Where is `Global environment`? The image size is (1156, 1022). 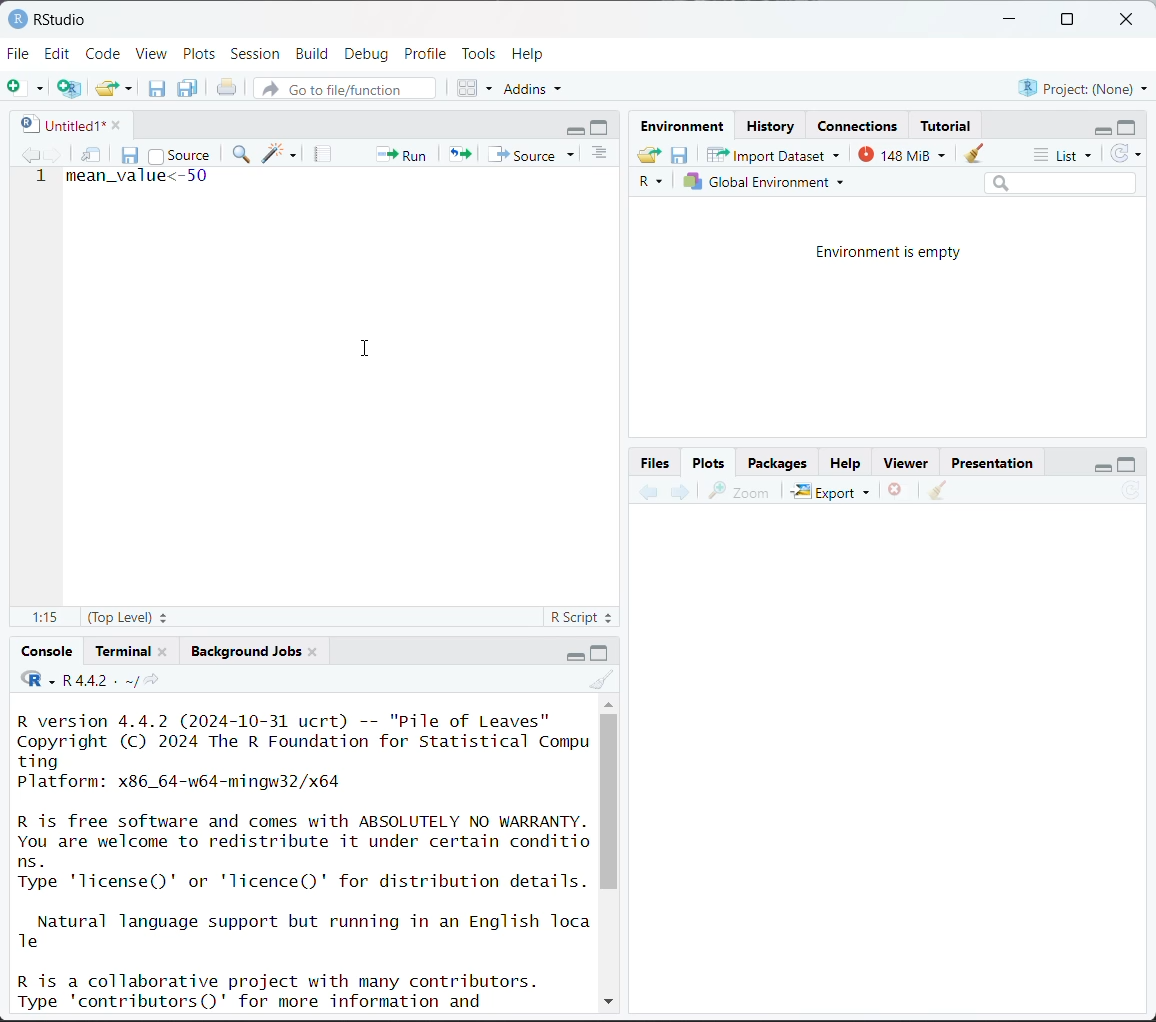 Global environment is located at coordinates (765, 182).